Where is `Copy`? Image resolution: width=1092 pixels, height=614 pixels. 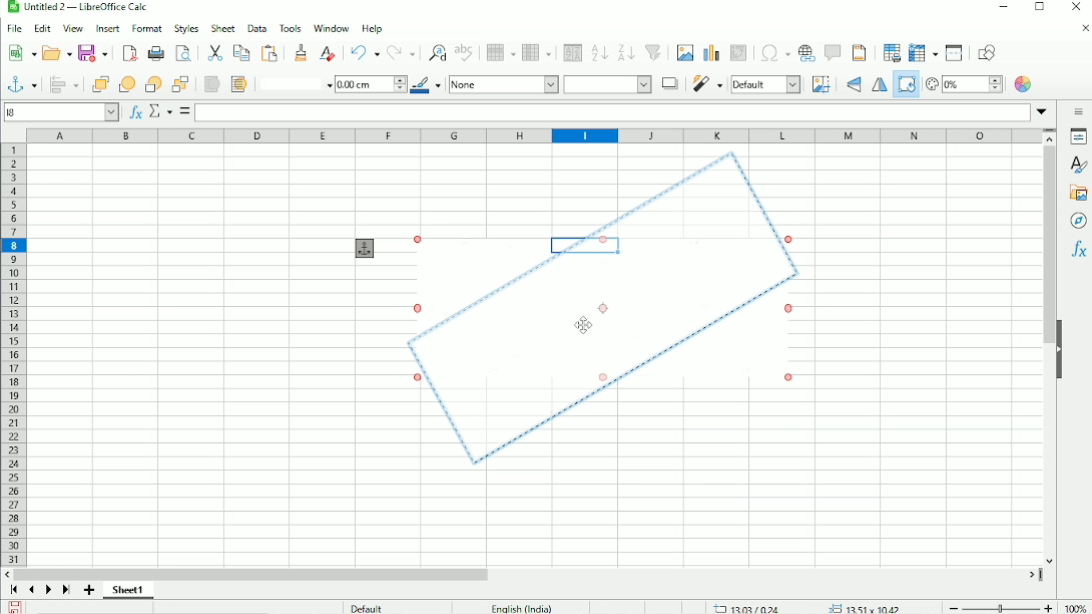
Copy is located at coordinates (241, 52).